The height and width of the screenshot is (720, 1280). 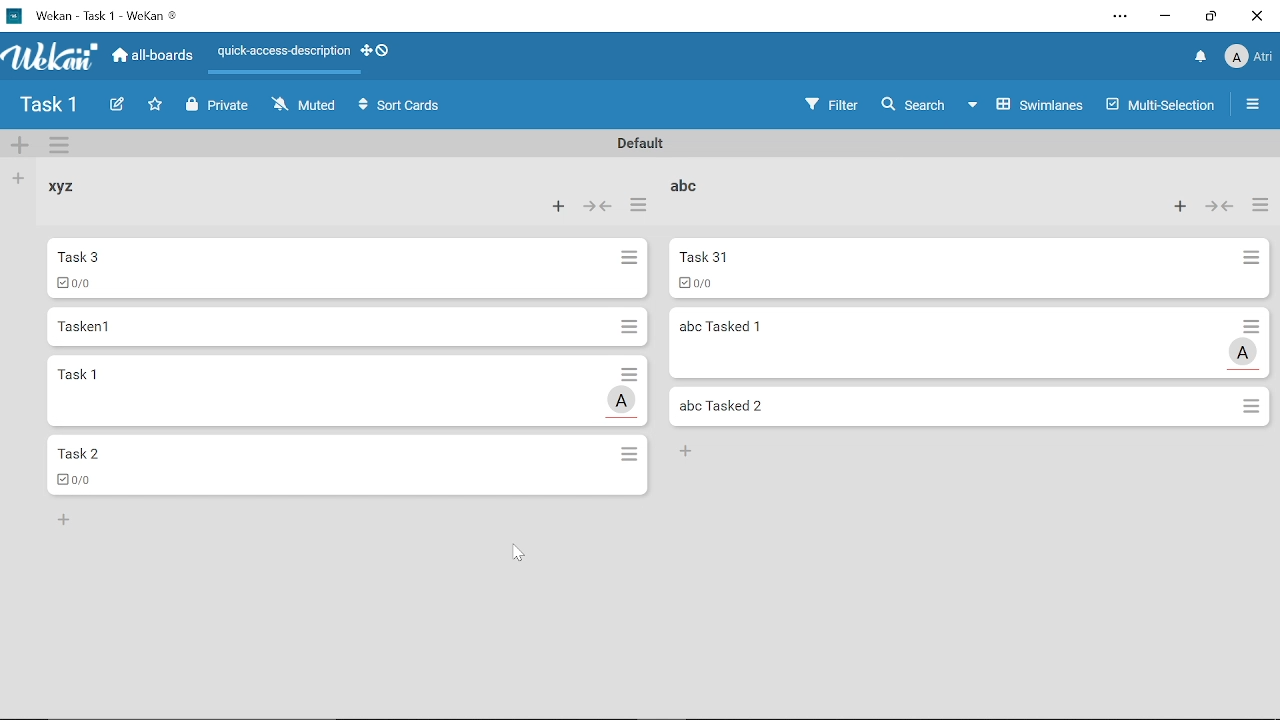 What do you see at coordinates (154, 55) in the screenshot?
I see `All boards` at bounding box center [154, 55].